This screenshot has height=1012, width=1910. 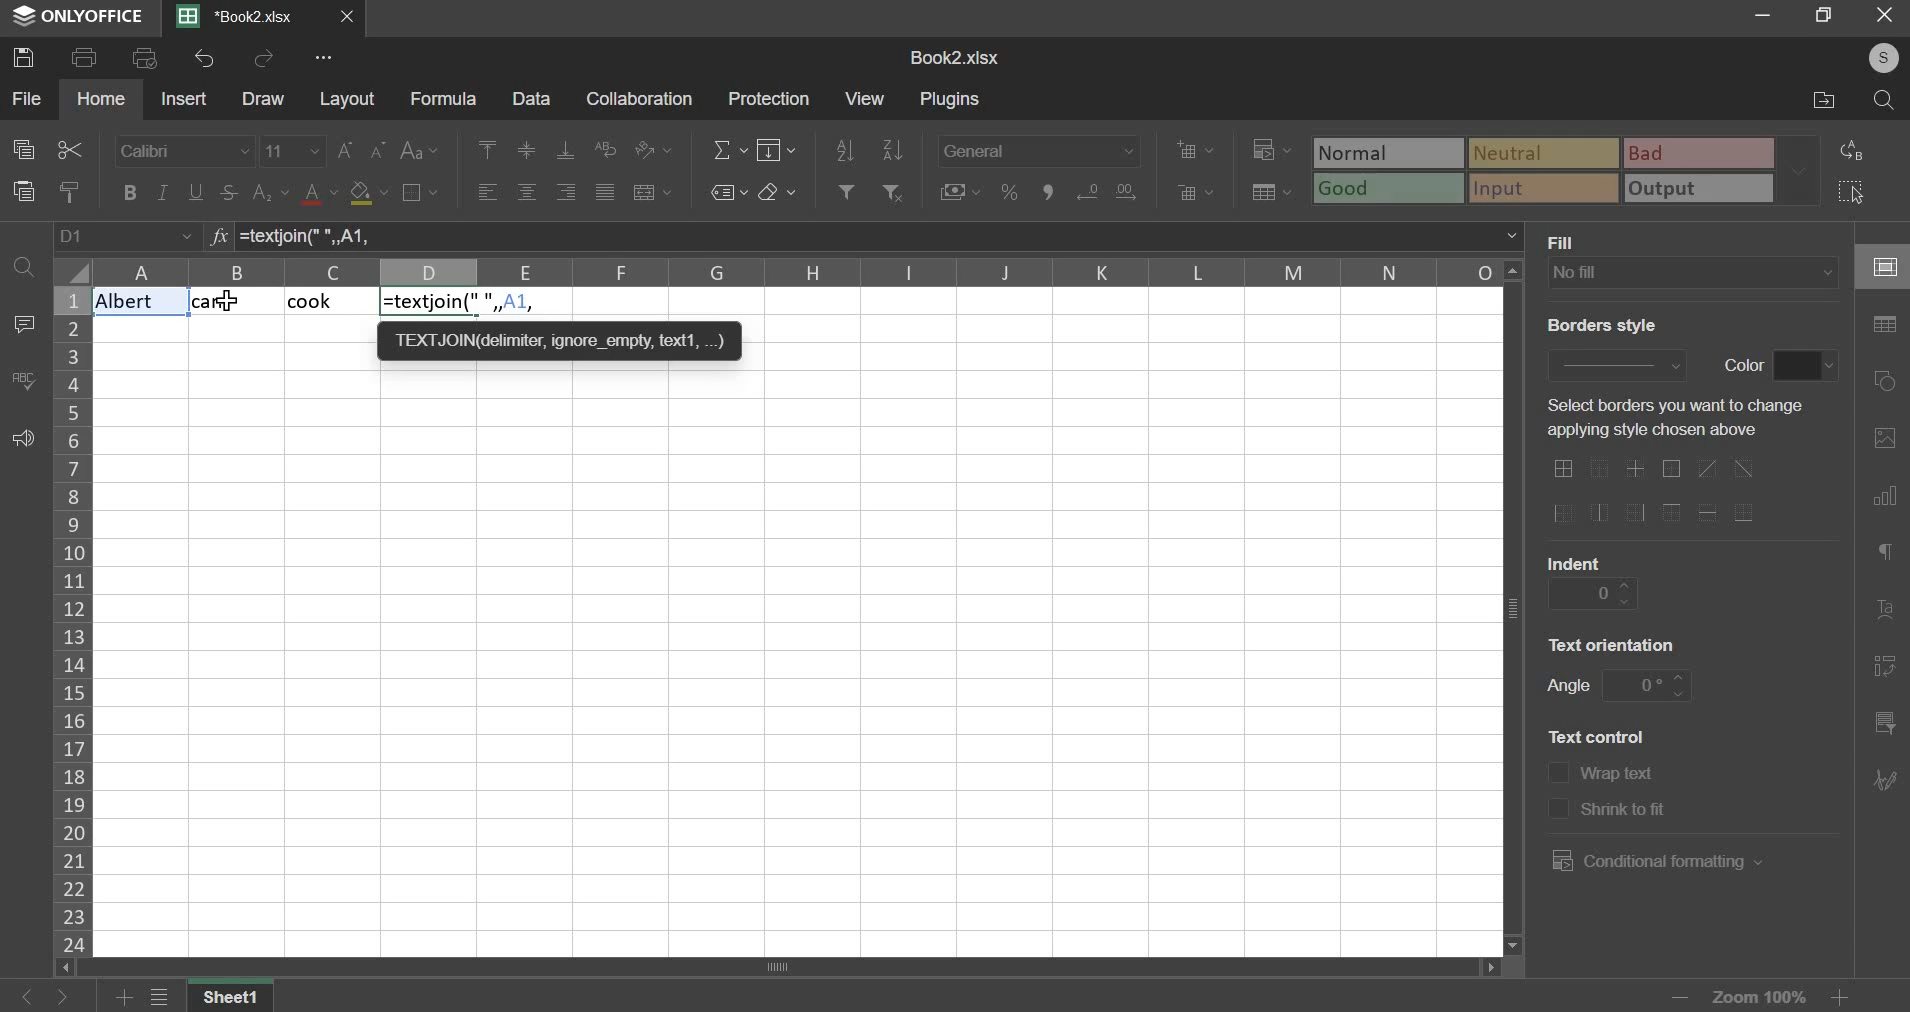 What do you see at coordinates (270, 191) in the screenshot?
I see `subscript & superscript` at bounding box center [270, 191].